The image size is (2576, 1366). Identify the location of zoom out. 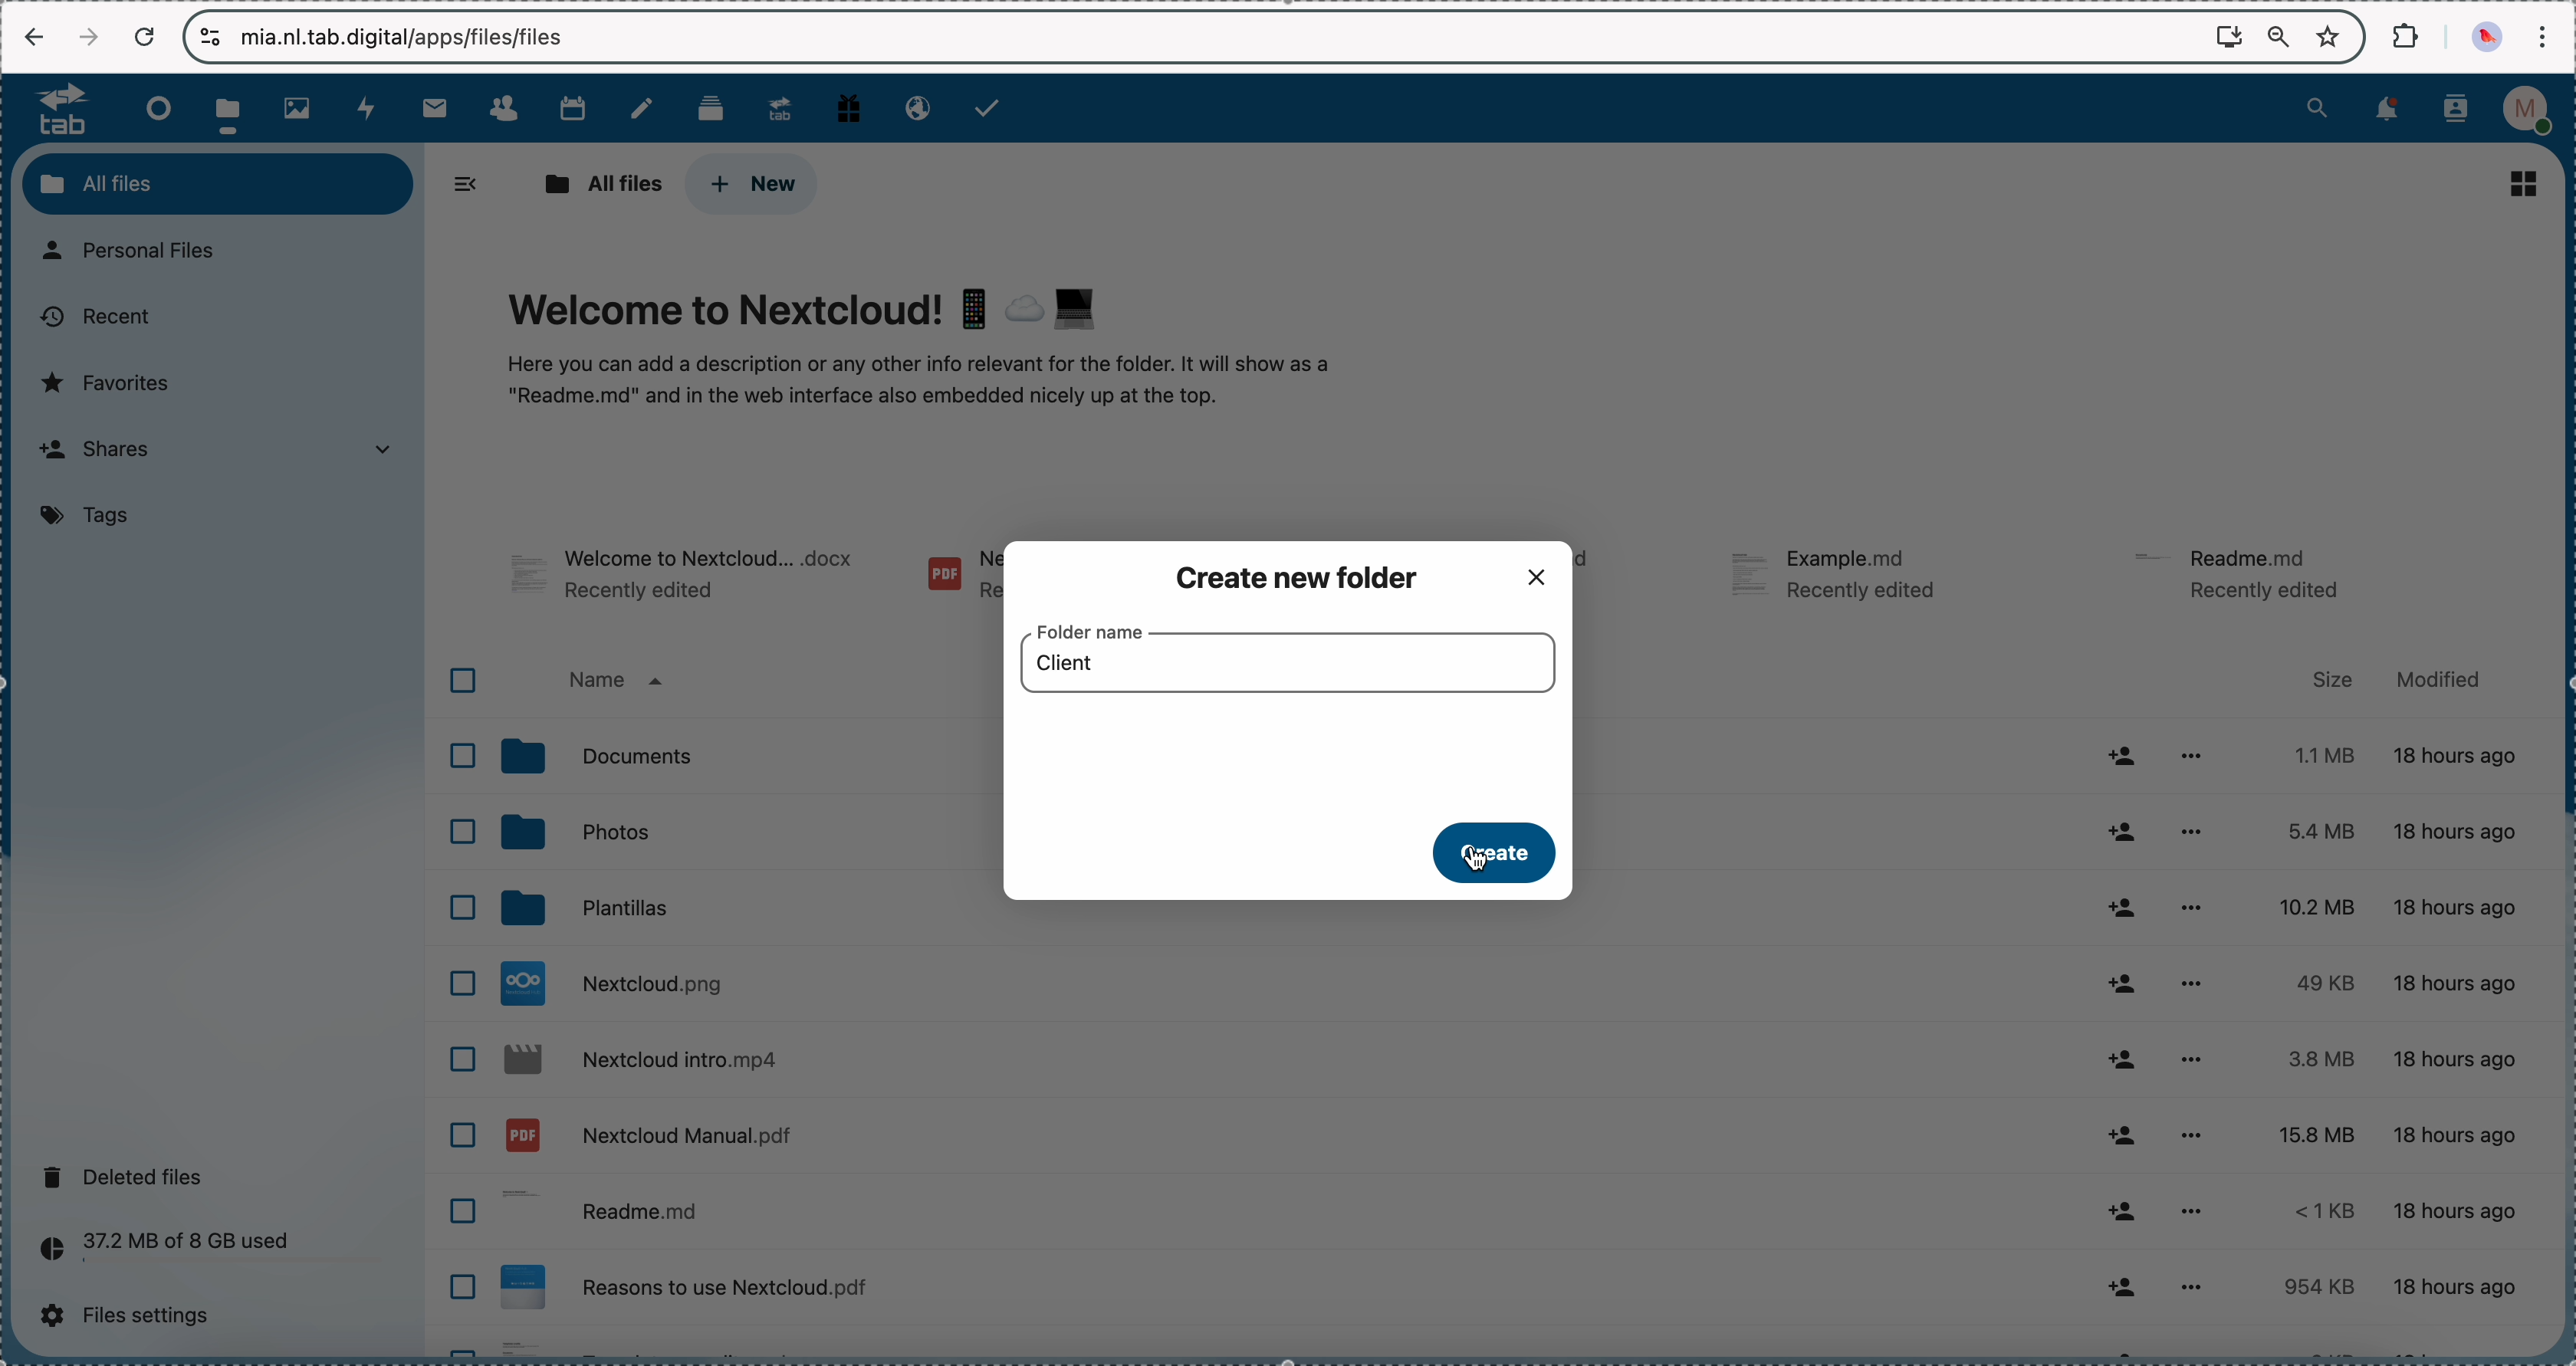
(2279, 38).